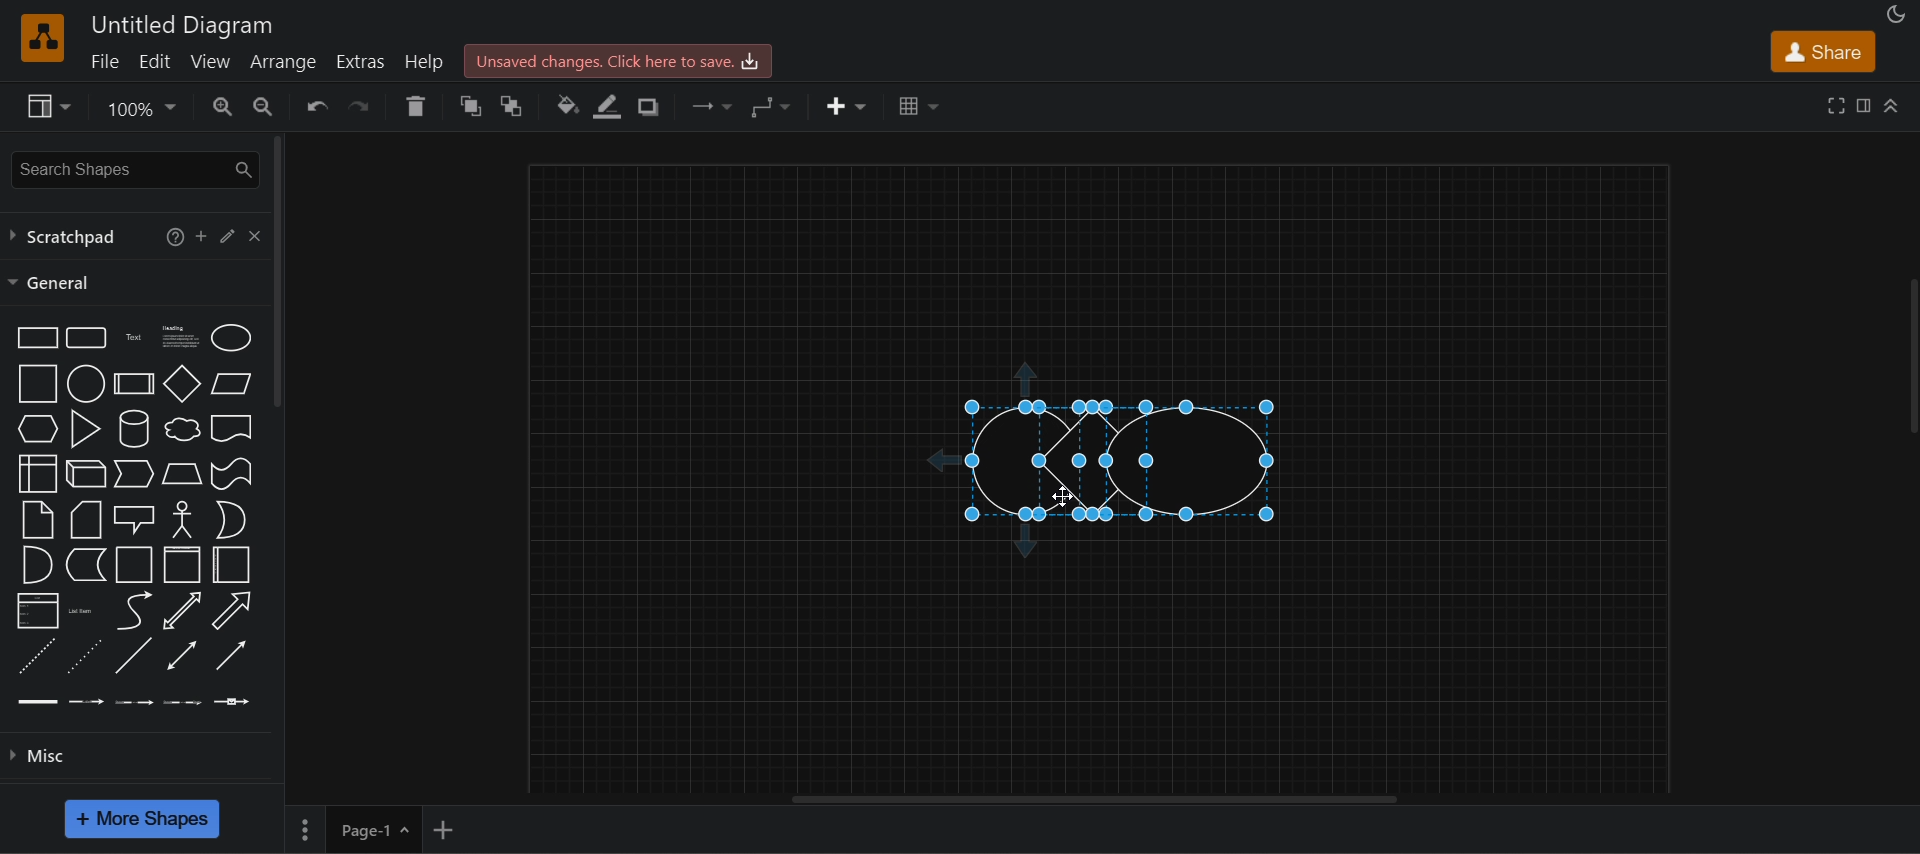  Describe the element at coordinates (132, 475) in the screenshot. I see `step` at that location.